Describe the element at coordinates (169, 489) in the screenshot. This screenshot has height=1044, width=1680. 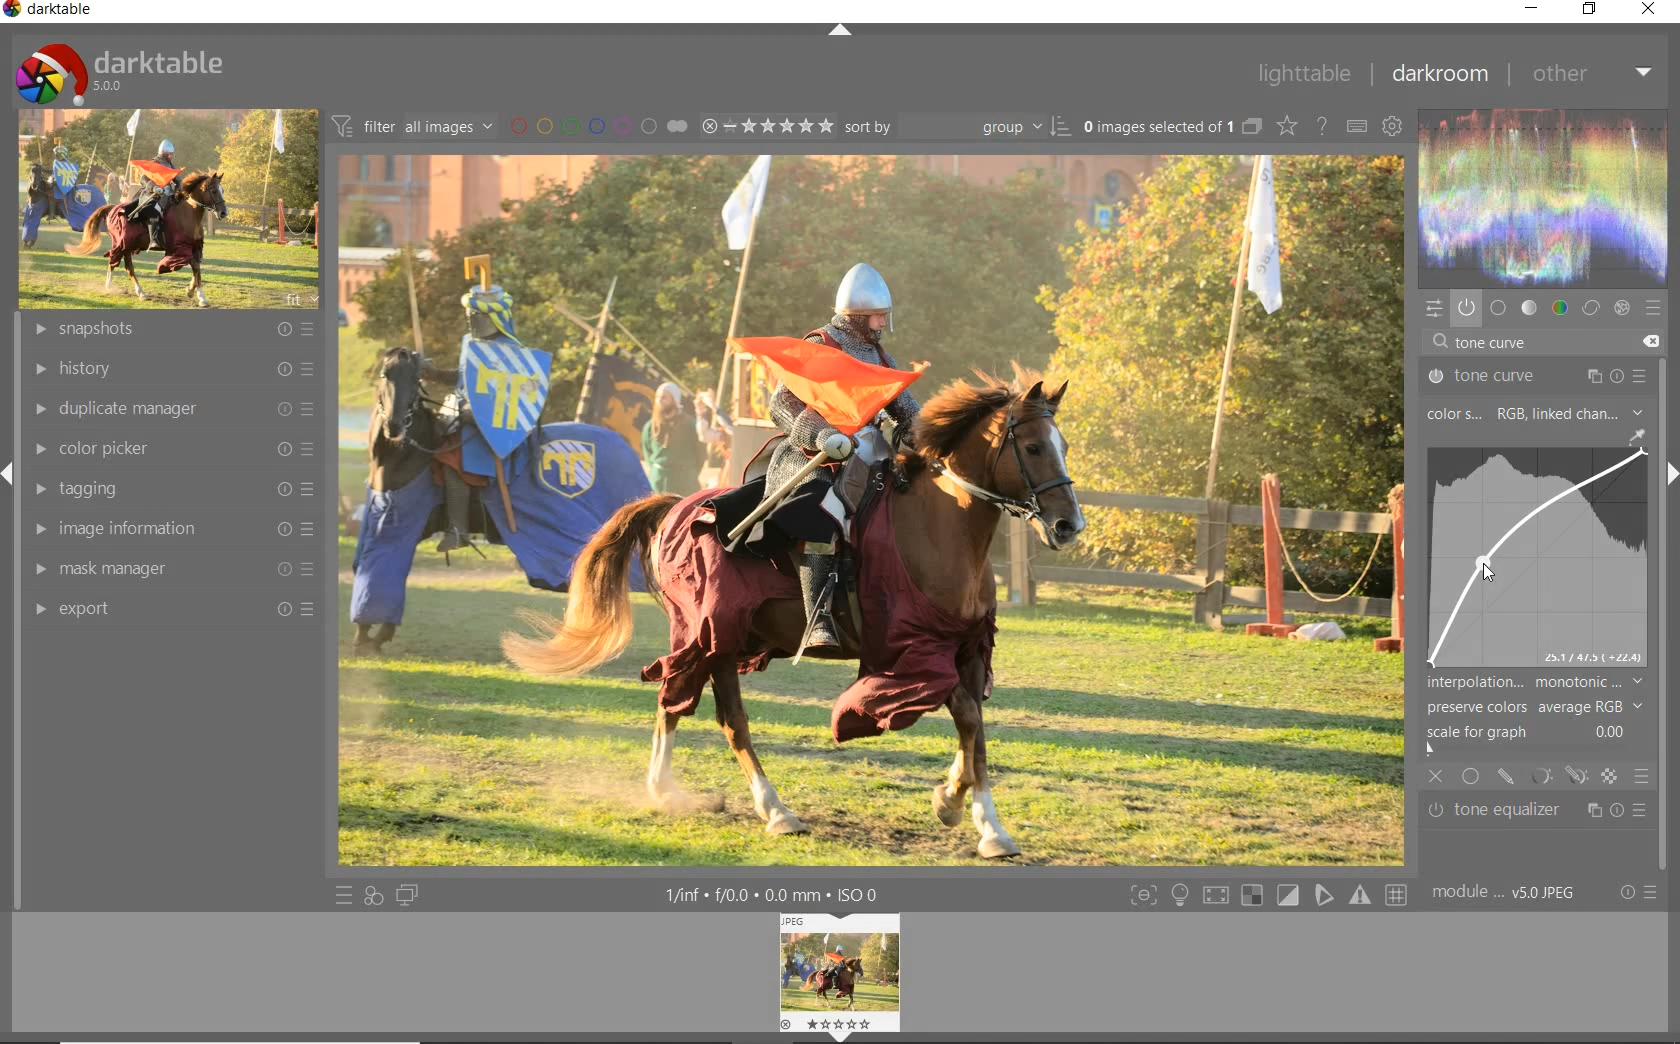
I see `tagging` at that location.